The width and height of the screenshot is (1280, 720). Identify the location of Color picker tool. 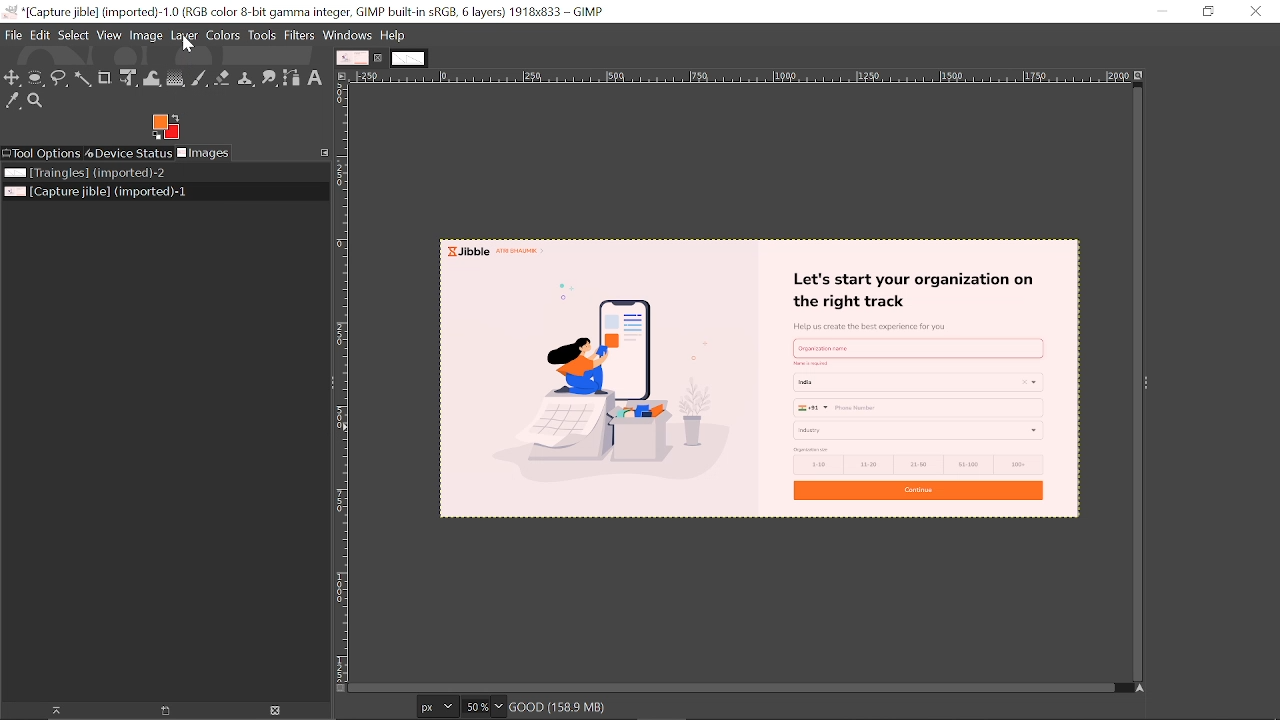
(11, 101).